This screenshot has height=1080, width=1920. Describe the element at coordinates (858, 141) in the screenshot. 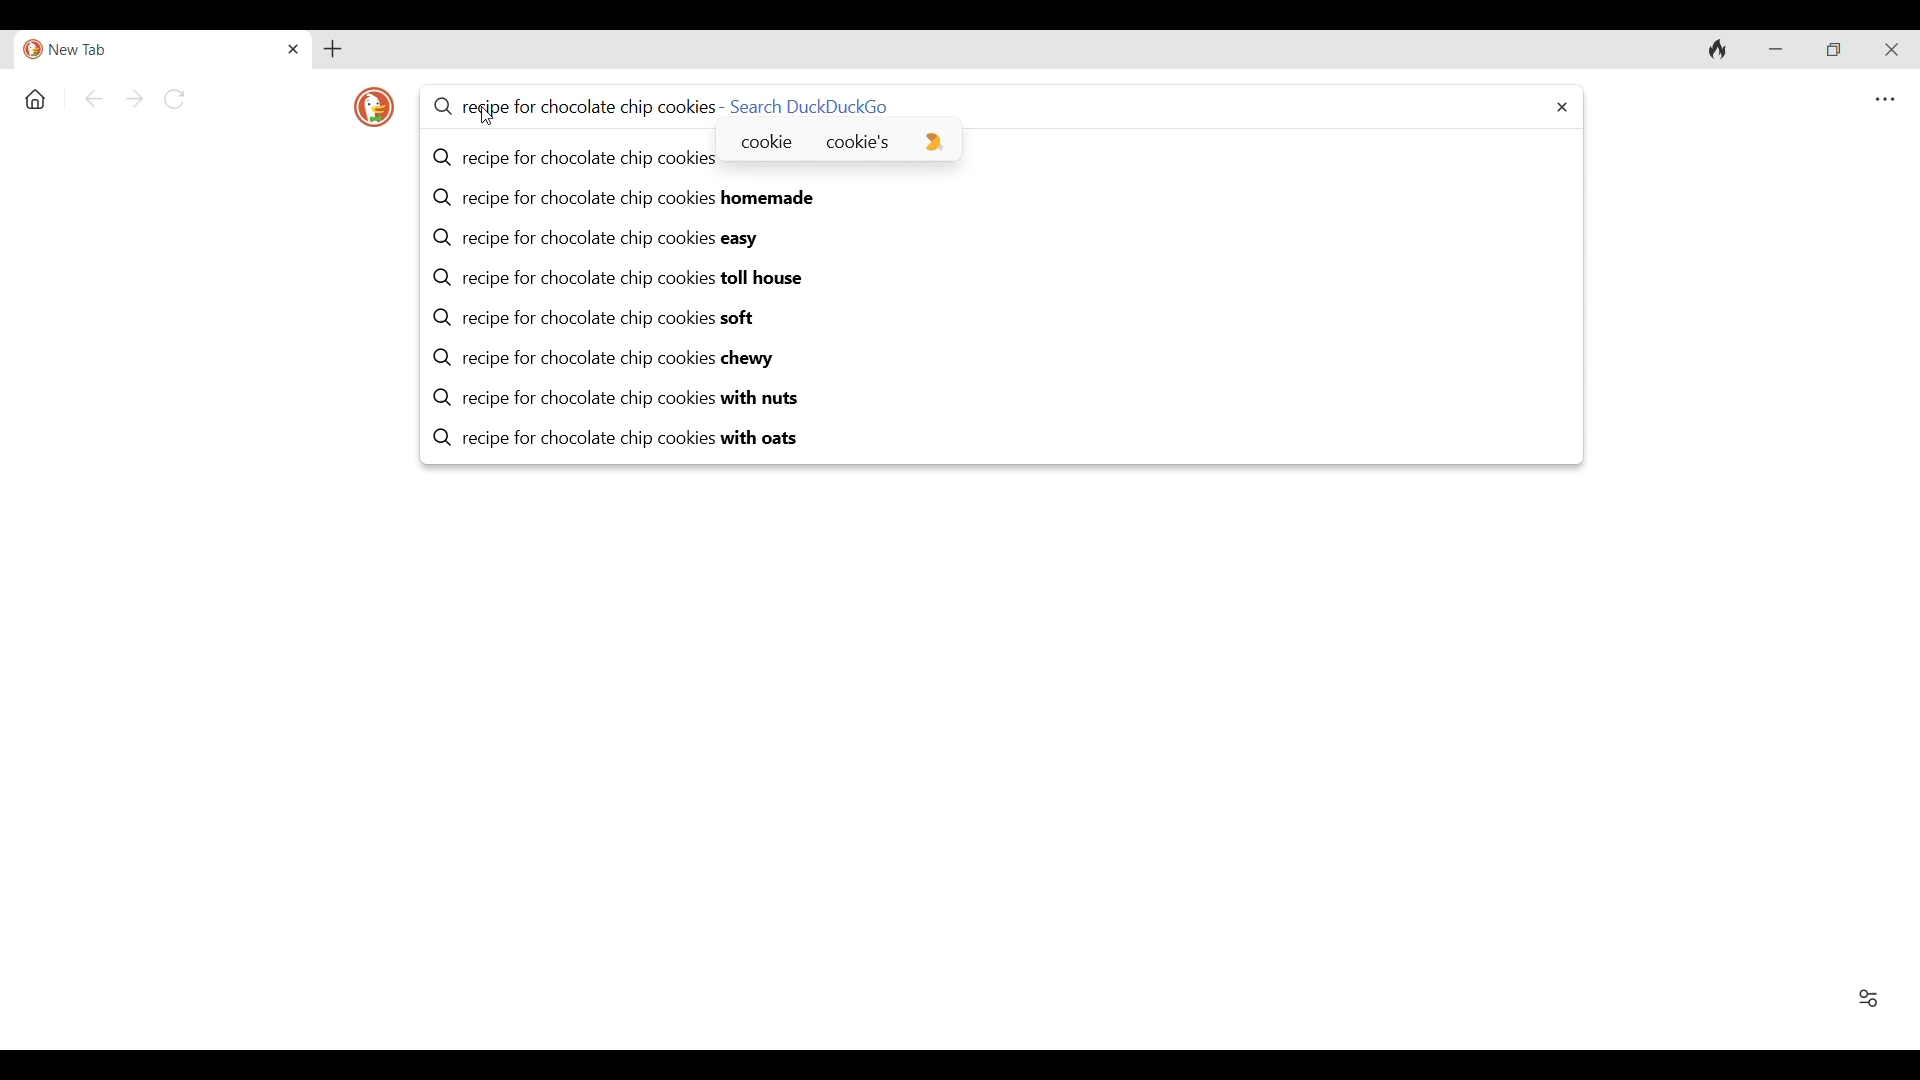

I see `cookie's` at that location.